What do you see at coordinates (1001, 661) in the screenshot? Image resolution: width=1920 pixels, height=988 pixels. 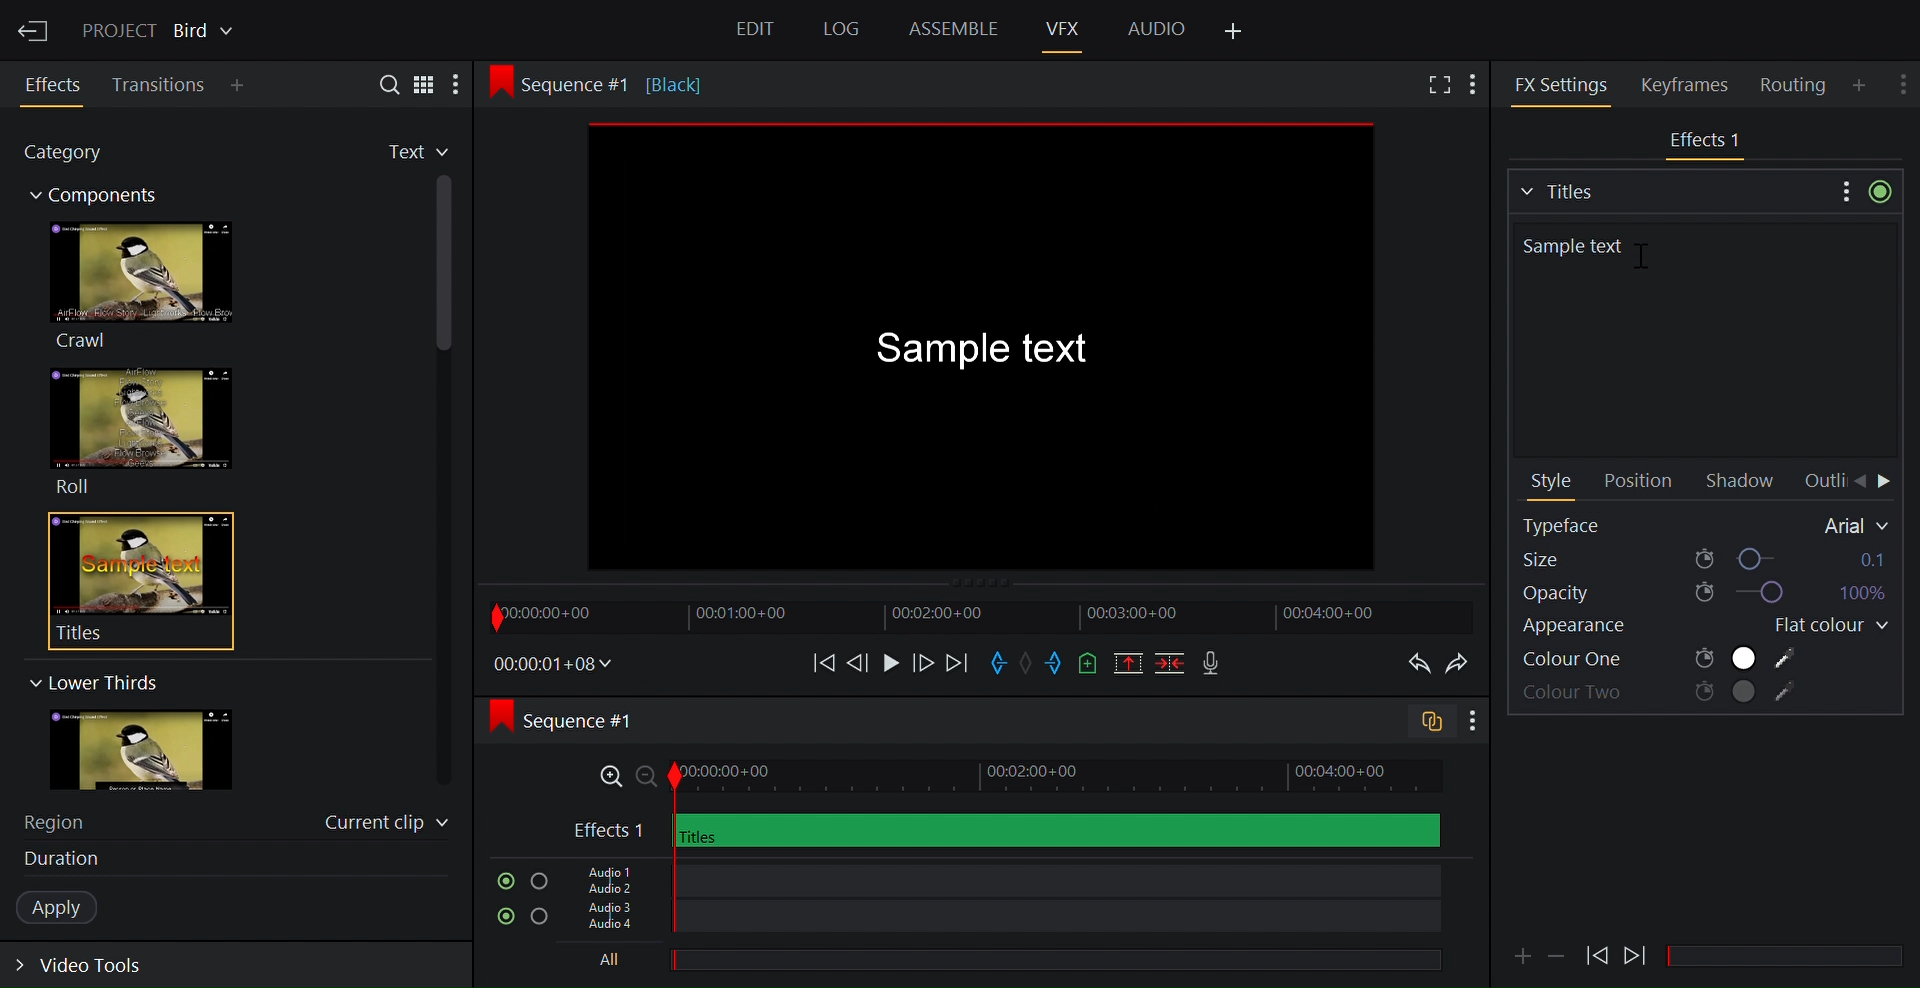 I see `Mark in` at bounding box center [1001, 661].